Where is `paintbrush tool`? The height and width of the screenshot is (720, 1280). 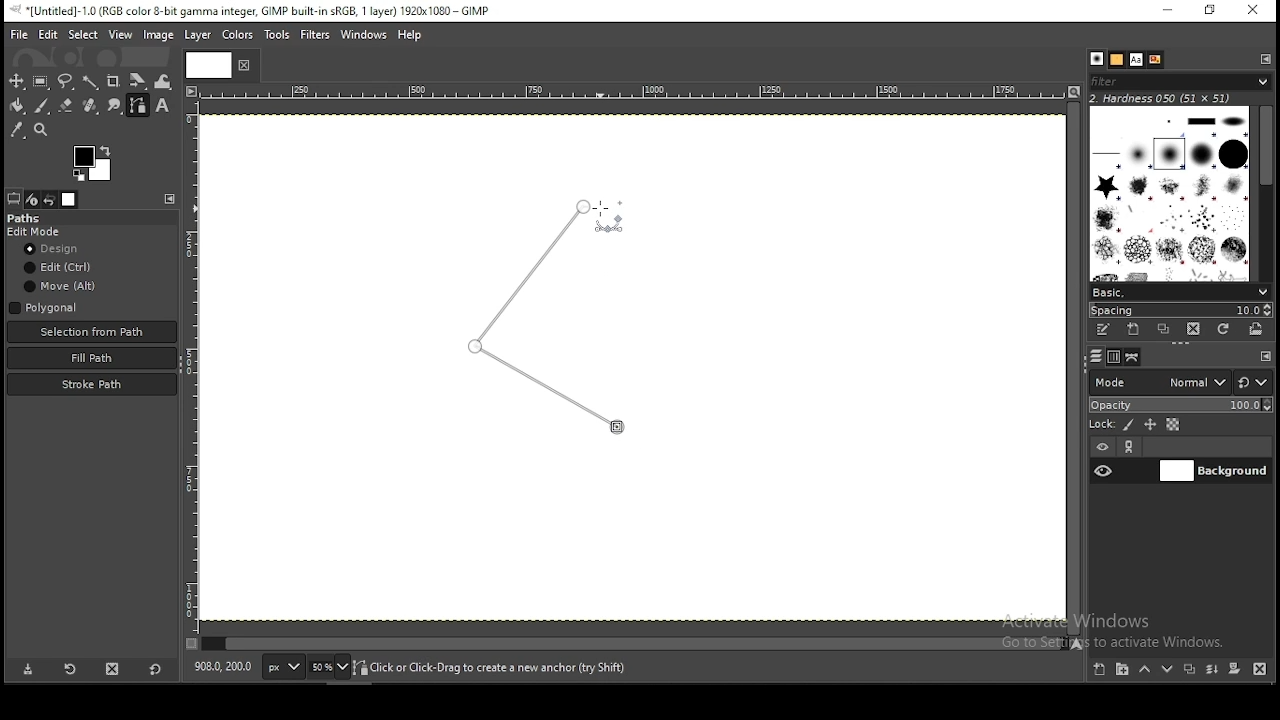 paintbrush tool is located at coordinates (40, 105).